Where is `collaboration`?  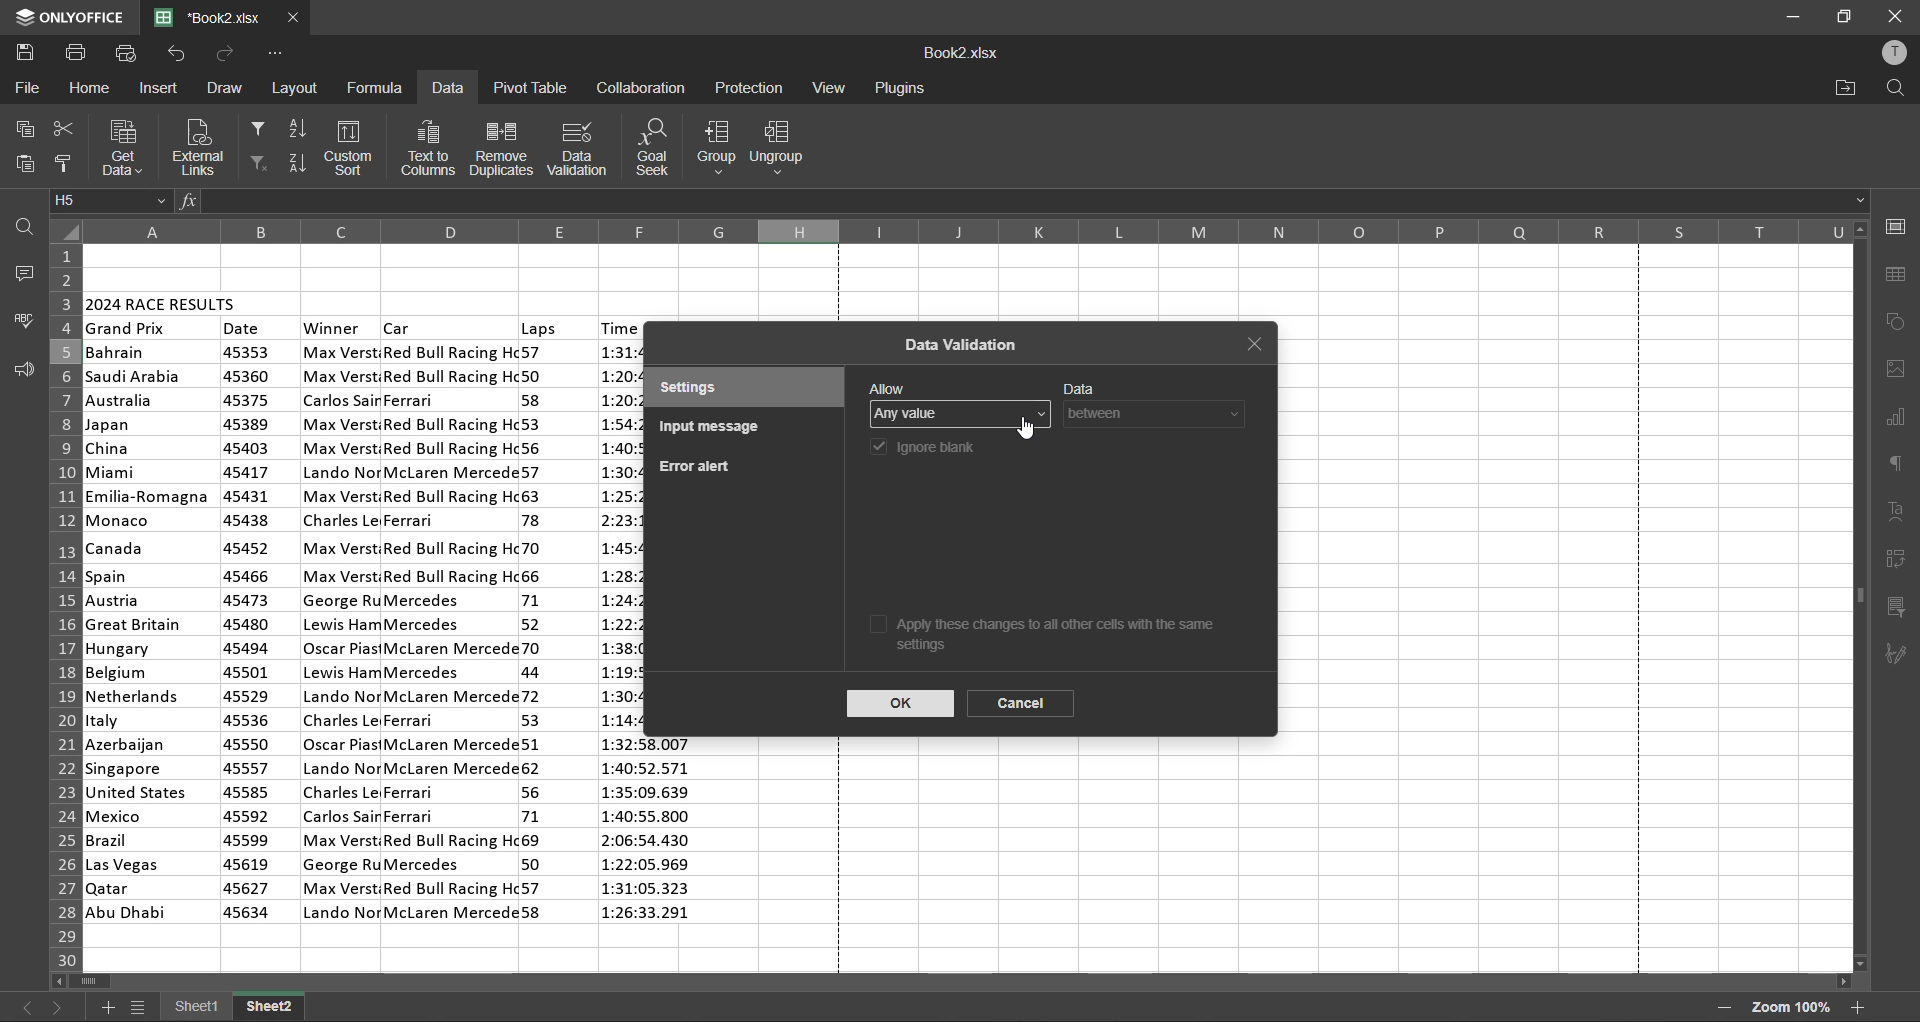 collaboration is located at coordinates (640, 87).